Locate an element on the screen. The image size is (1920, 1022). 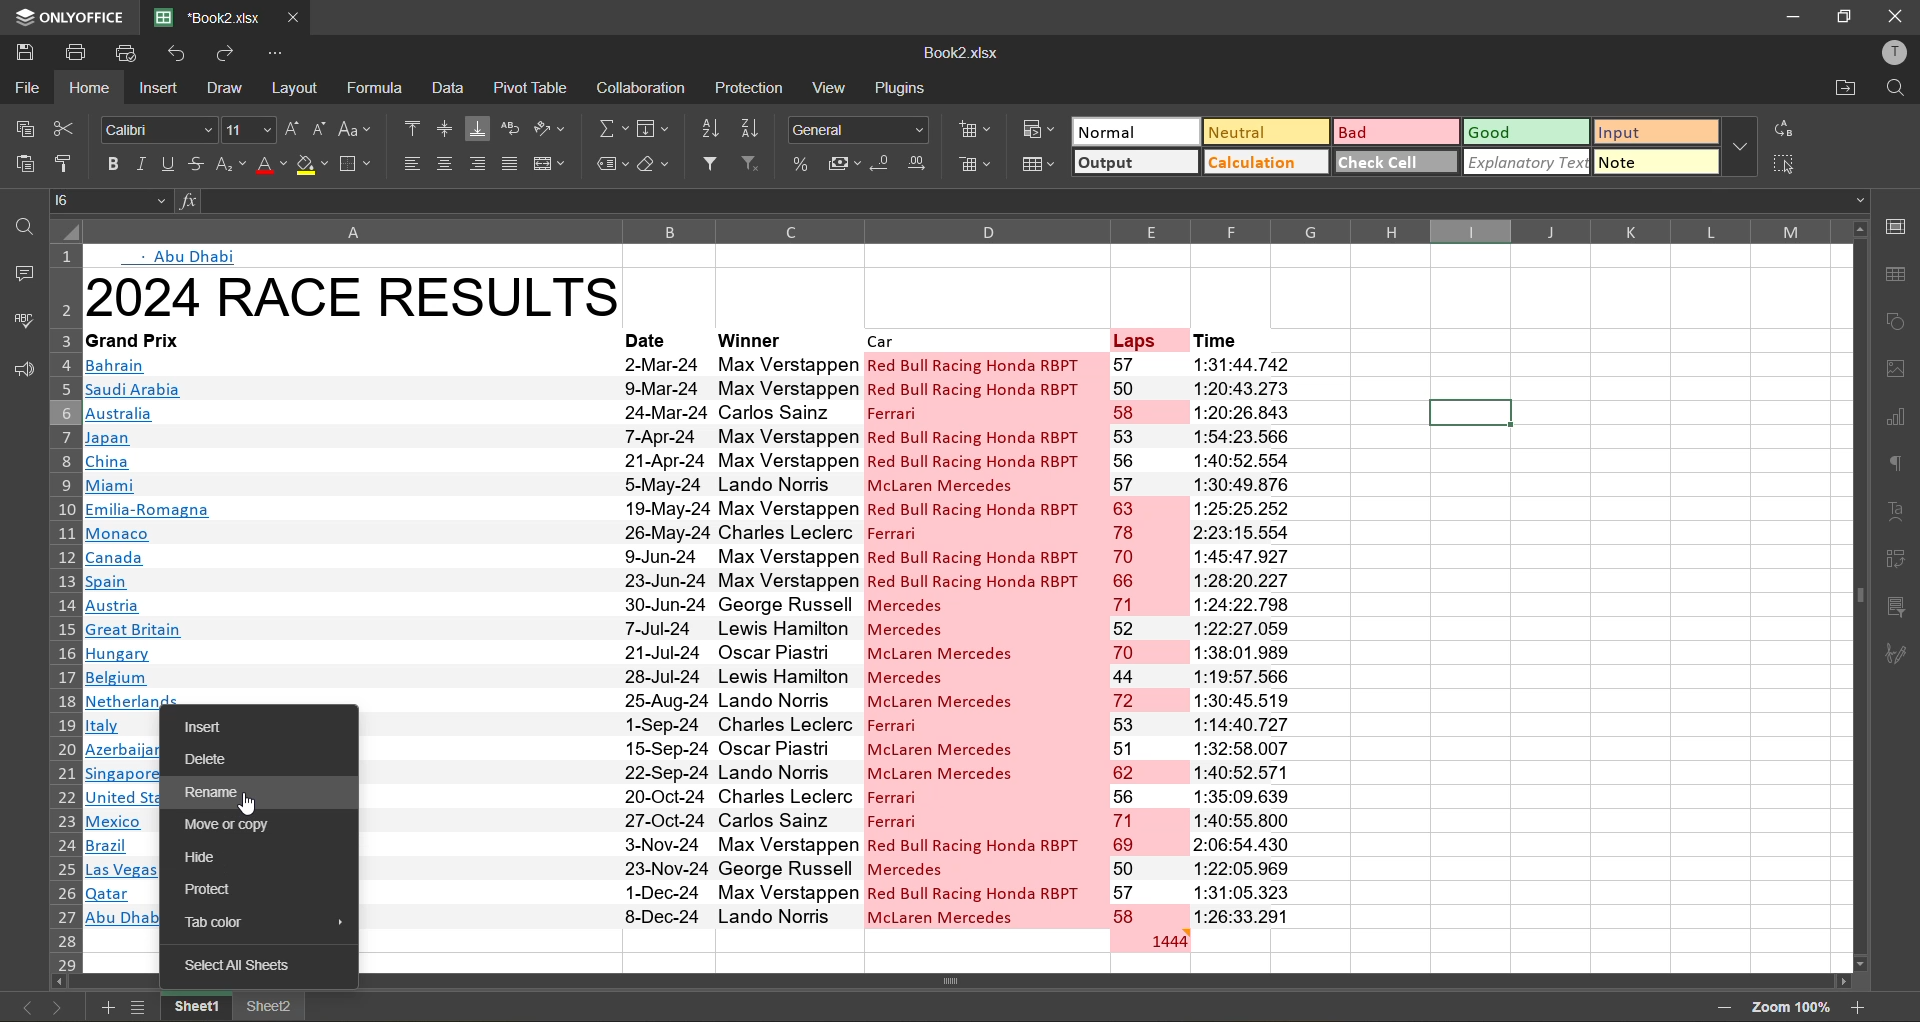
title is located at coordinates (351, 292).